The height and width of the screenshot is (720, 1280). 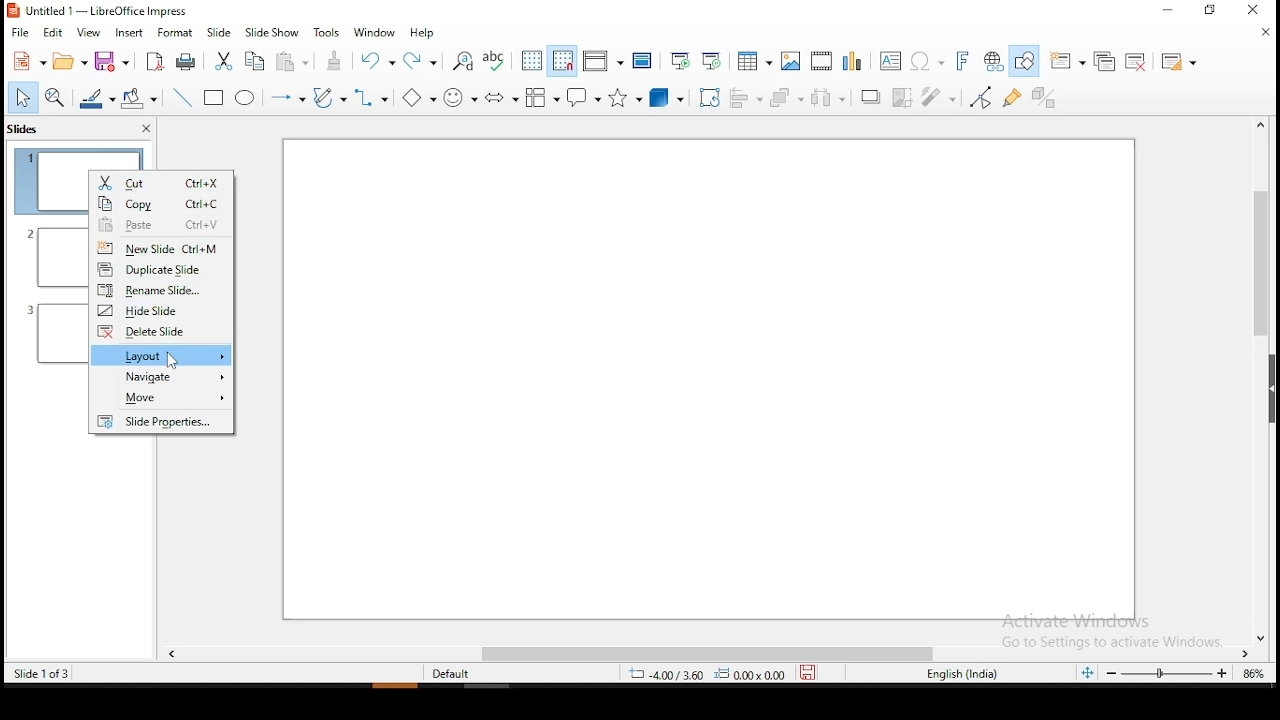 What do you see at coordinates (255, 62) in the screenshot?
I see `copy` at bounding box center [255, 62].